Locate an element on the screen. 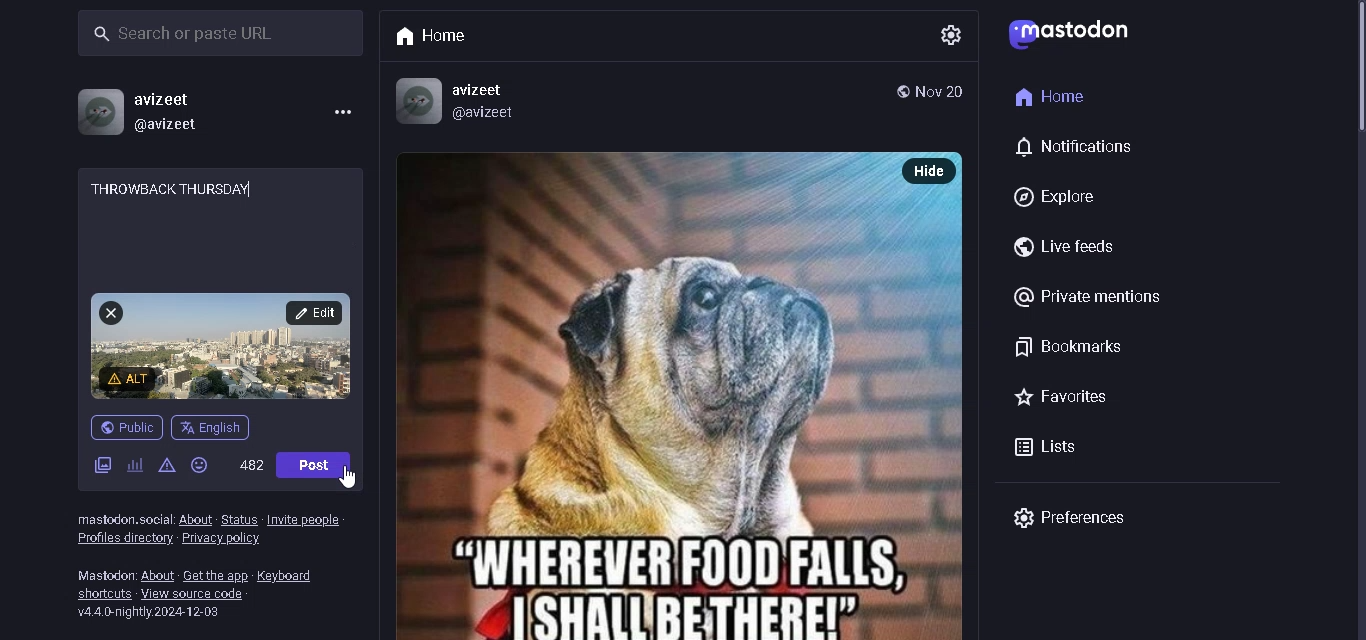 The height and width of the screenshot is (640, 1366). added text is located at coordinates (173, 189).